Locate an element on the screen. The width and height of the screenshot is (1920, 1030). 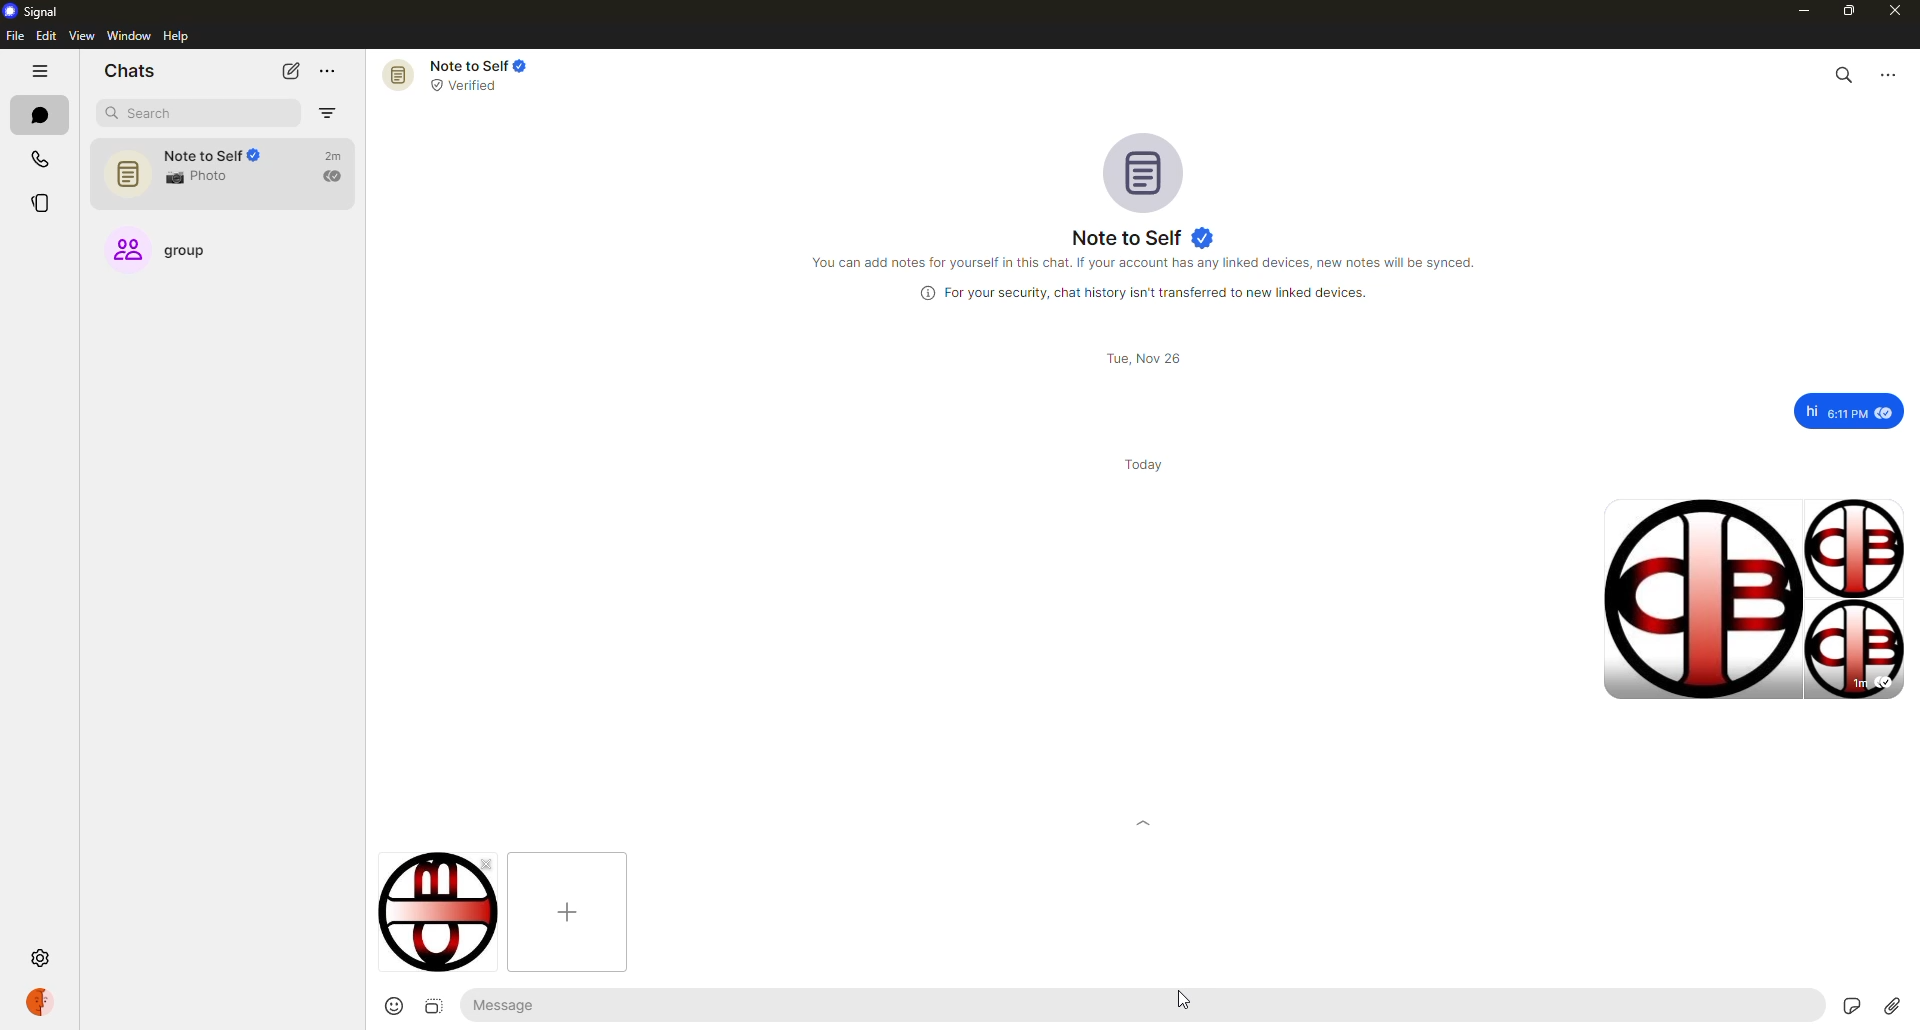
message is located at coordinates (1836, 410).